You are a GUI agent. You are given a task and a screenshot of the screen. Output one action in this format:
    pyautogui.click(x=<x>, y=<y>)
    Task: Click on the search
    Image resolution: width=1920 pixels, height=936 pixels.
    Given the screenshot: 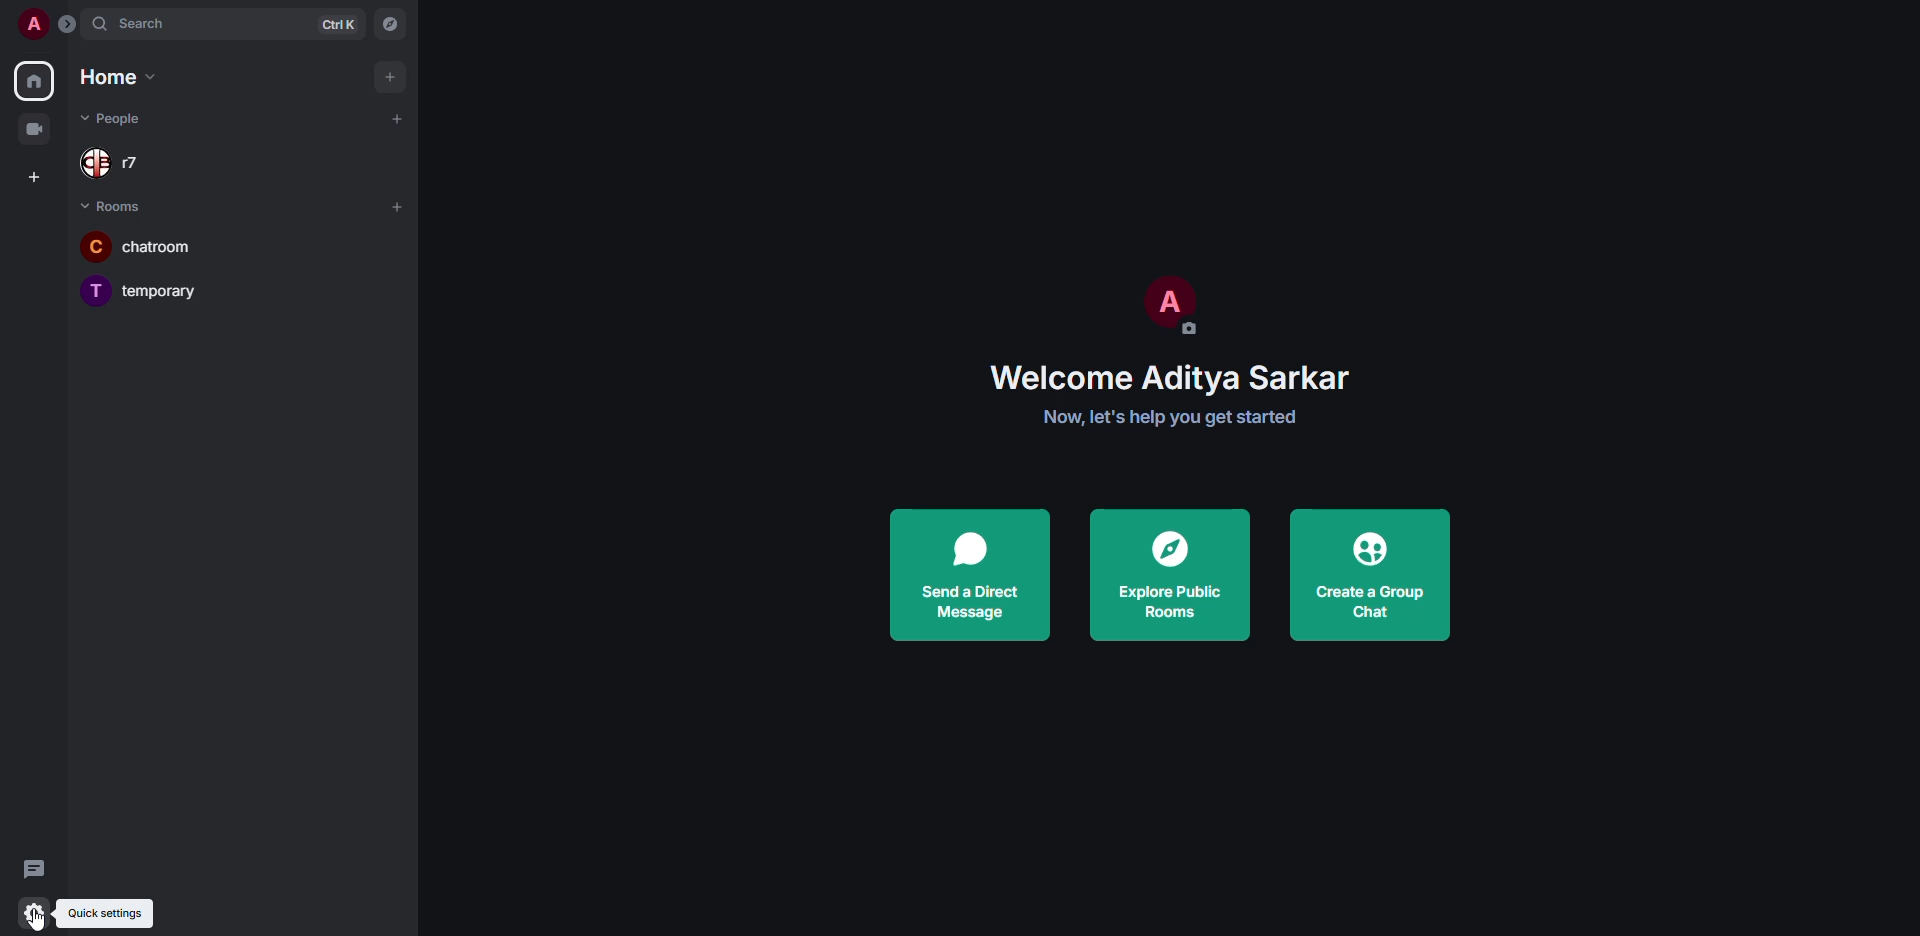 What is the action you would take?
    pyautogui.click(x=148, y=22)
    